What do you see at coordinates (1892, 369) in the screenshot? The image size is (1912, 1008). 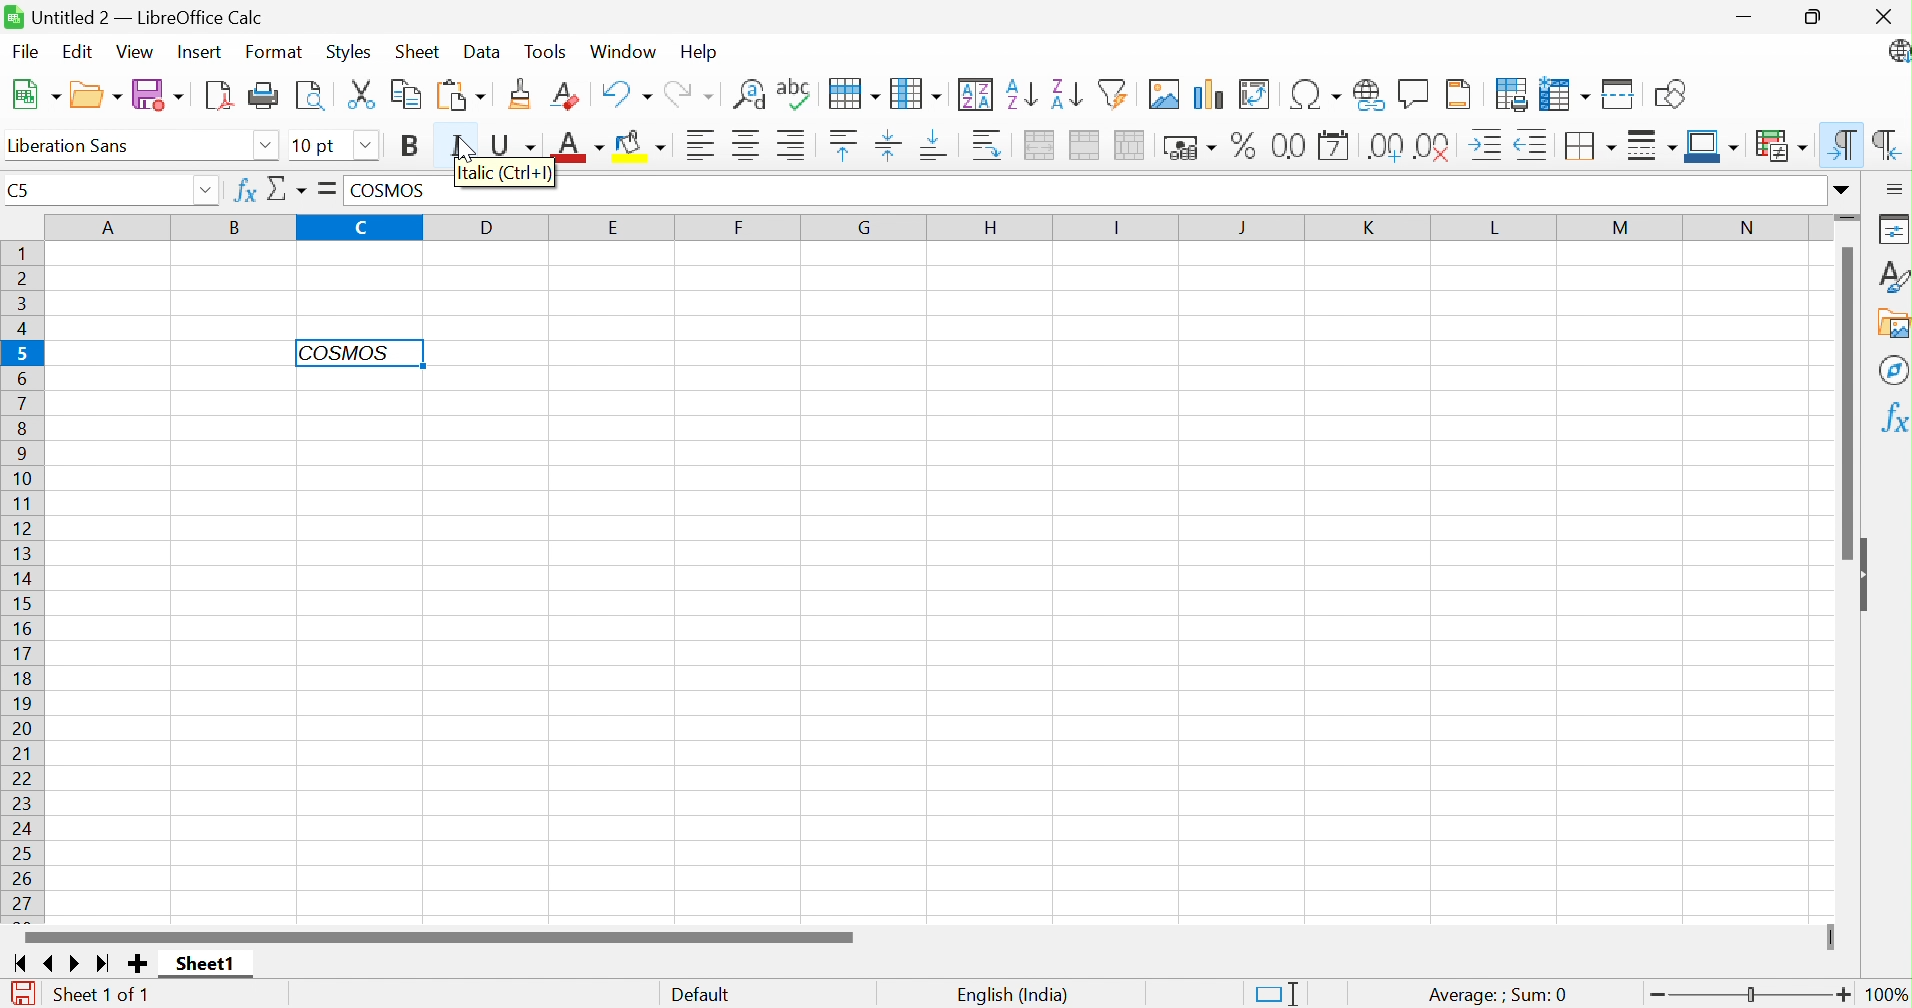 I see `Navigator` at bounding box center [1892, 369].